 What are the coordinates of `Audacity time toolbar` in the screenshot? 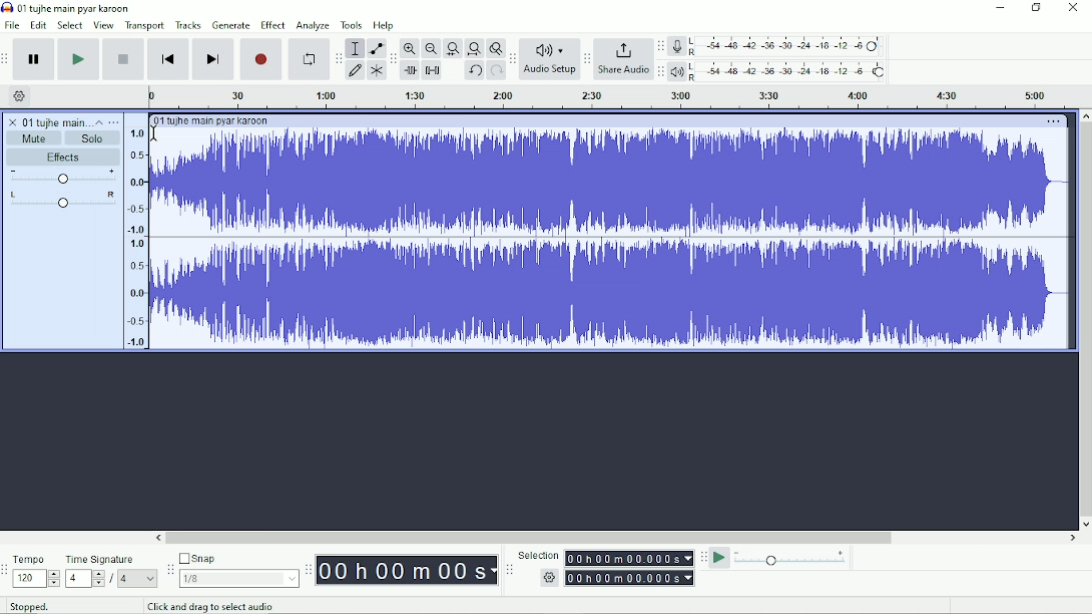 It's located at (308, 569).